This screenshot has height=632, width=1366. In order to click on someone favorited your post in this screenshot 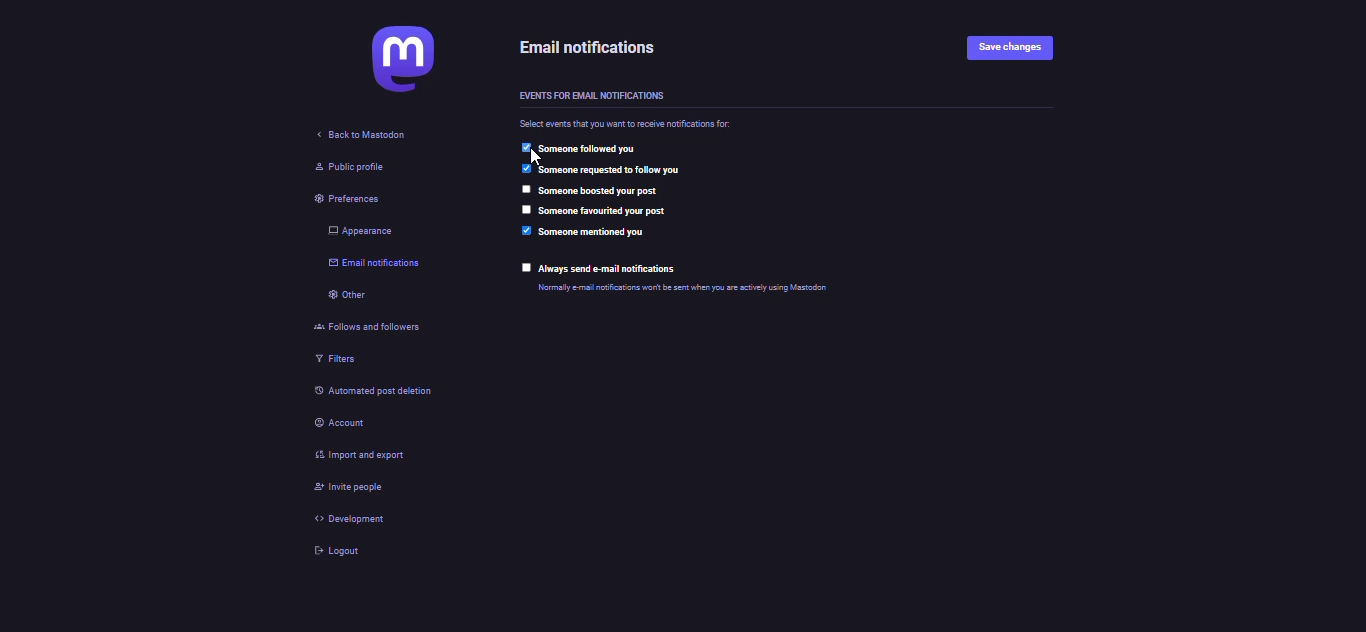, I will do `click(601, 210)`.